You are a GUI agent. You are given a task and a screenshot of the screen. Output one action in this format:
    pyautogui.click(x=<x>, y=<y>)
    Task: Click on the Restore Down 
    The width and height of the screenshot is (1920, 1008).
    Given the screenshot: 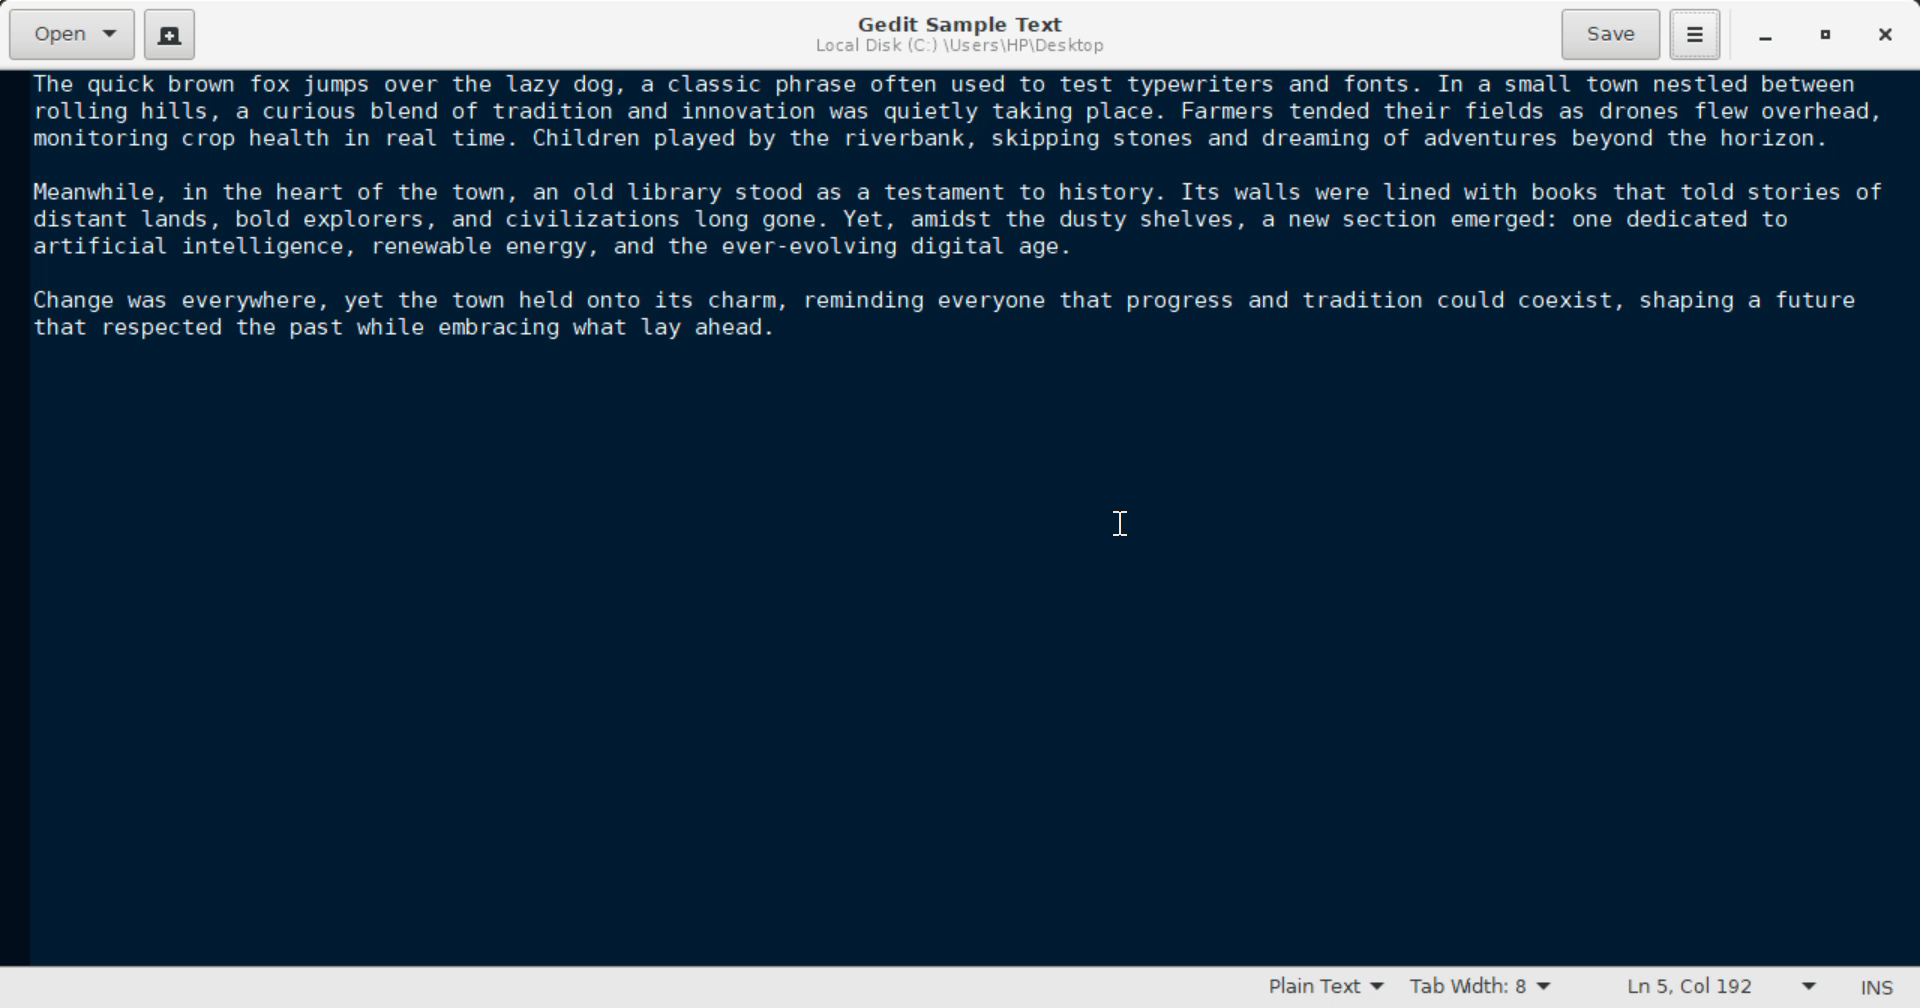 What is the action you would take?
    pyautogui.click(x=1766, y=36)
    